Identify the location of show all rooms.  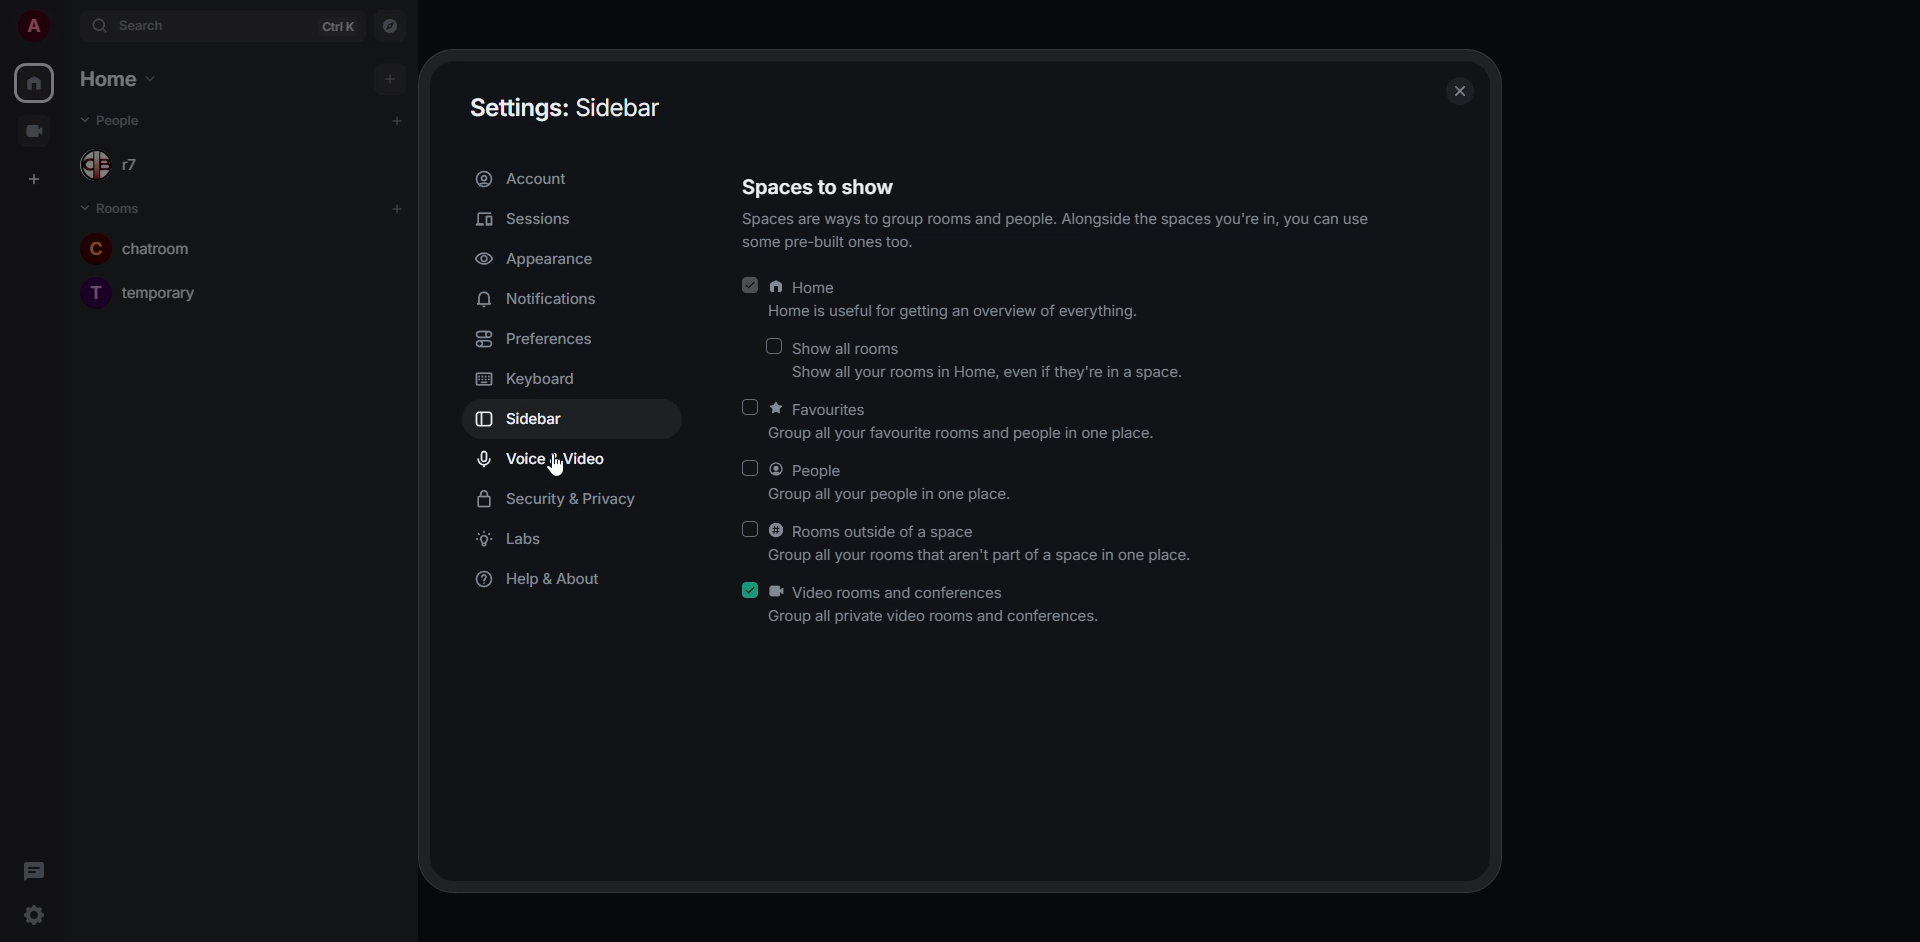
(988, 347).